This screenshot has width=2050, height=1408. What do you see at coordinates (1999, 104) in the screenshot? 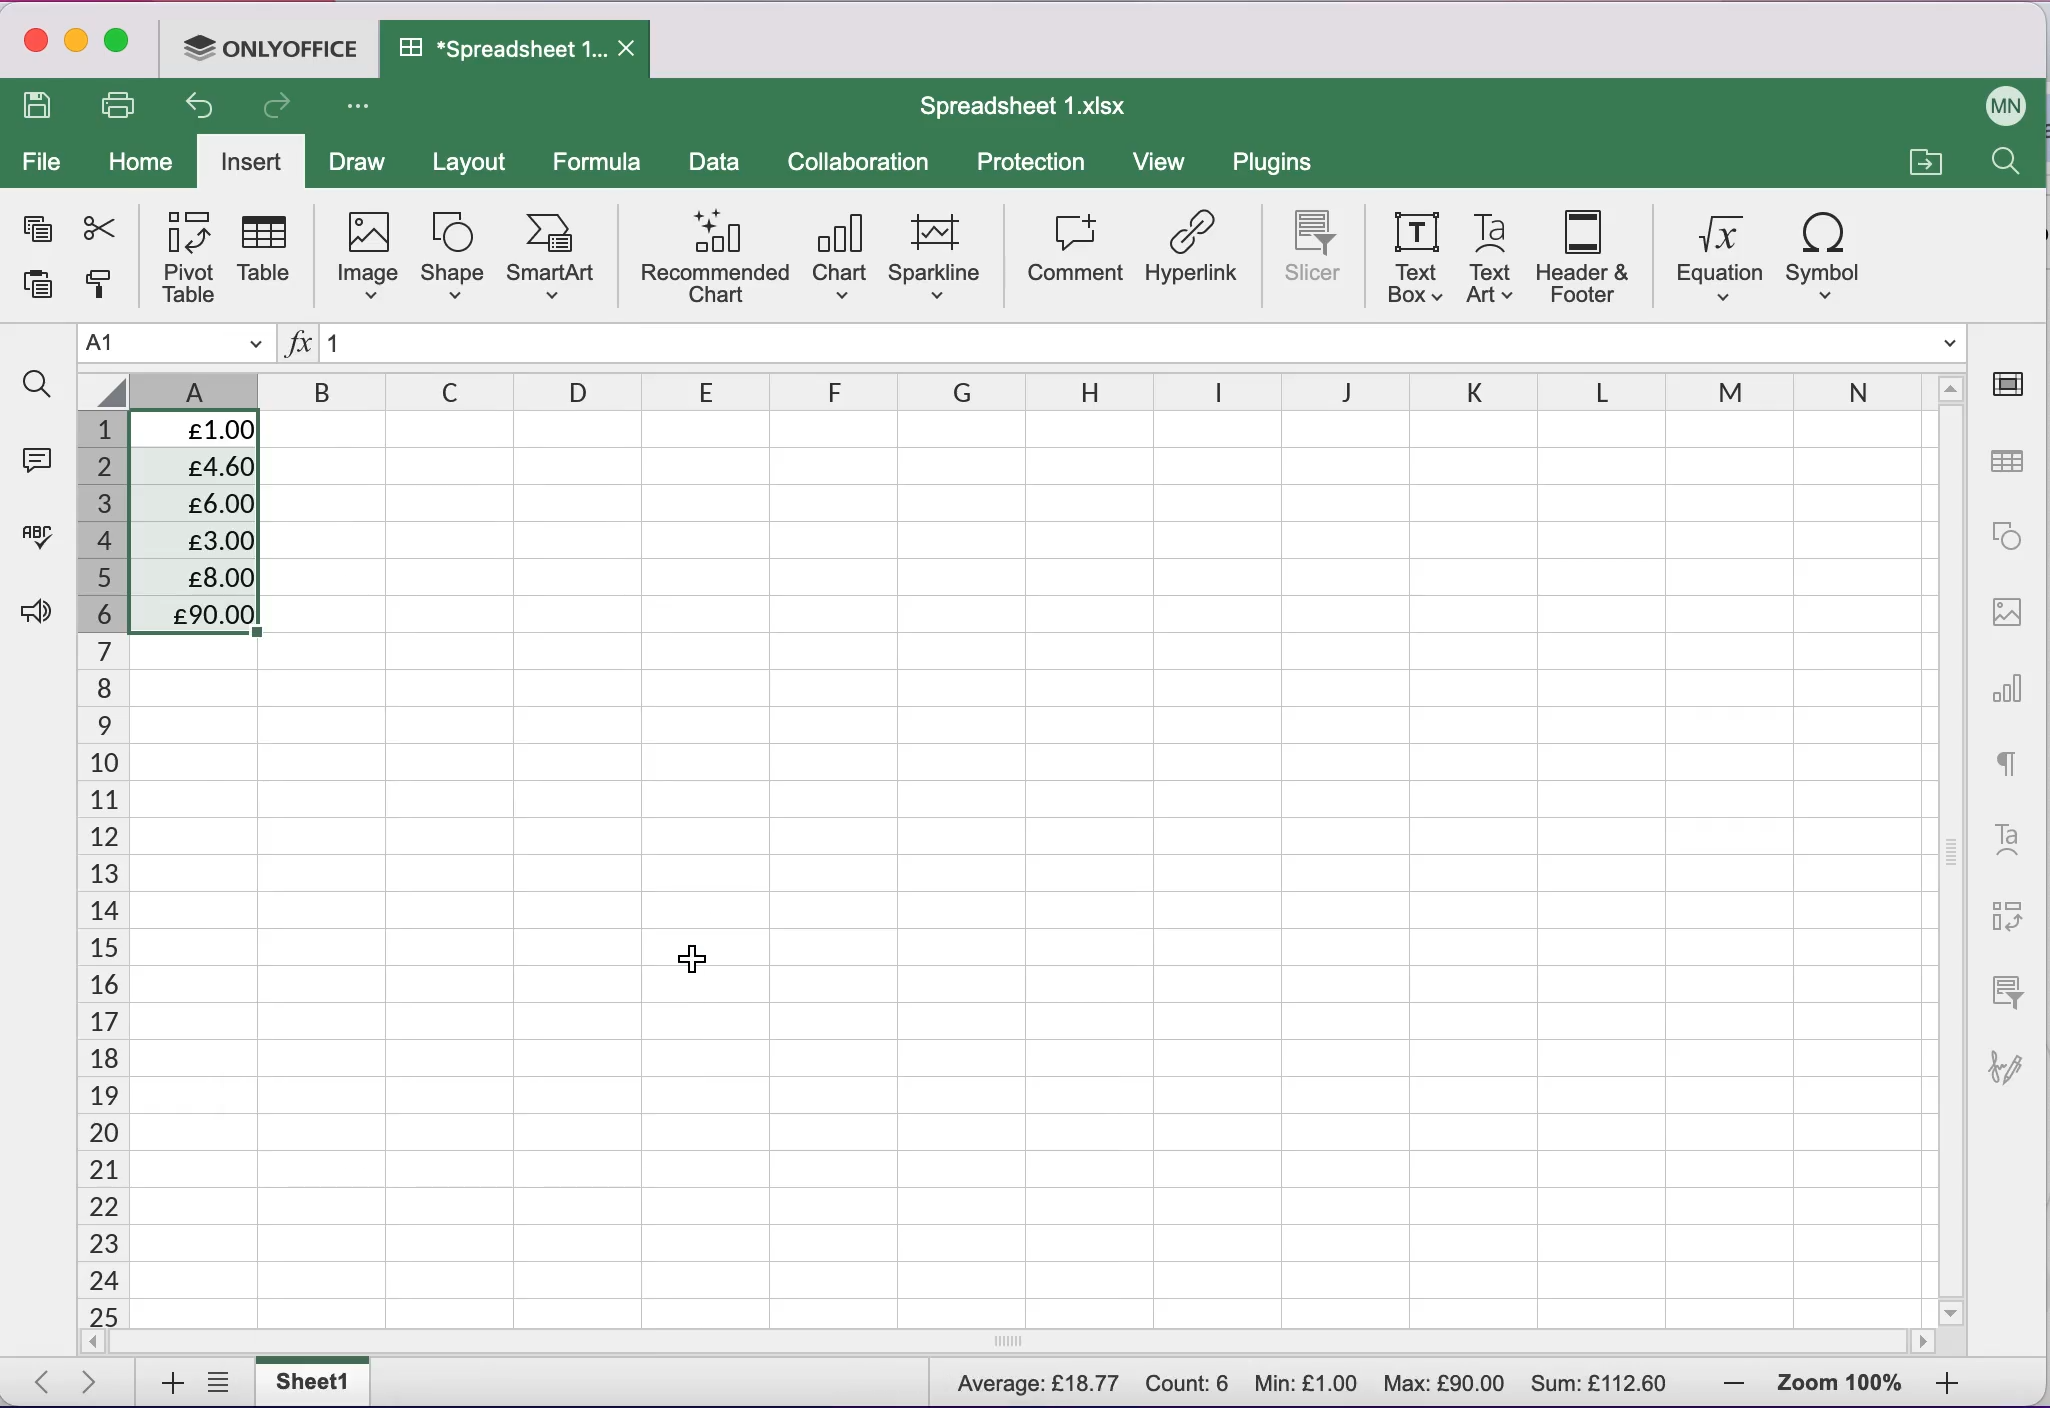
I see `User name` at bounding box center [1999, 104].